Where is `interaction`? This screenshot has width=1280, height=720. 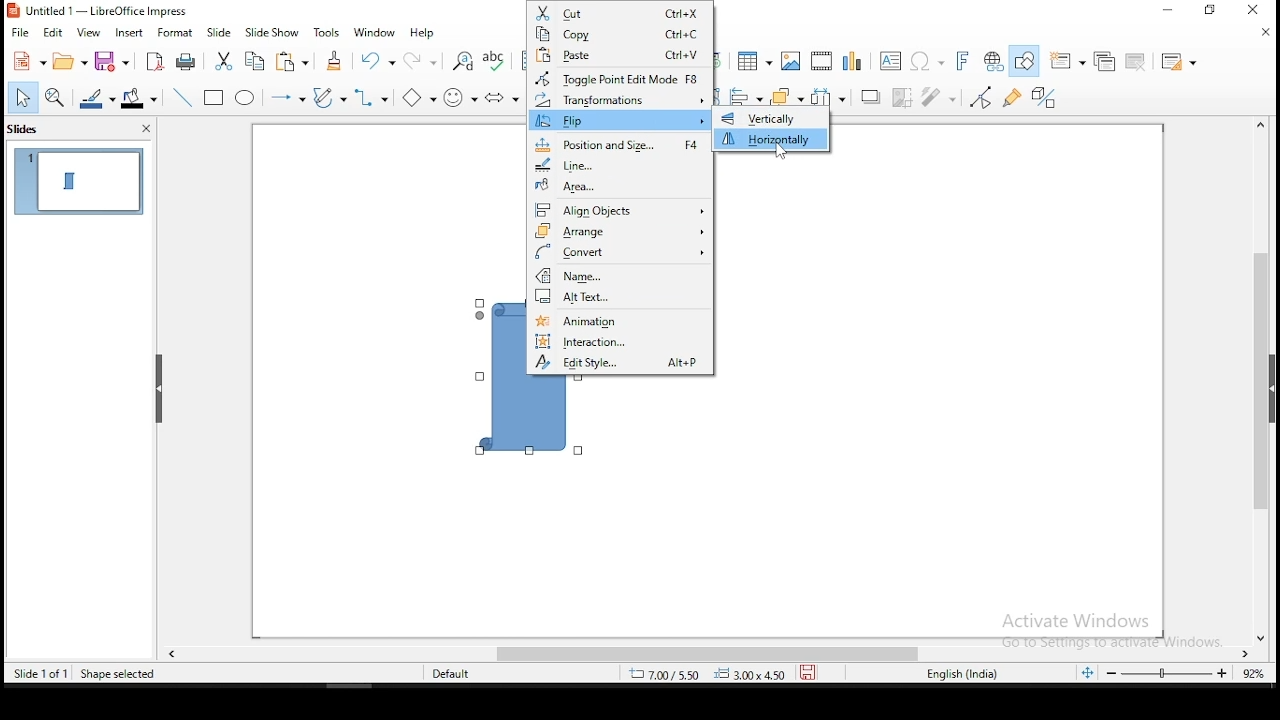
interaction is located at coordinates (621, 341).